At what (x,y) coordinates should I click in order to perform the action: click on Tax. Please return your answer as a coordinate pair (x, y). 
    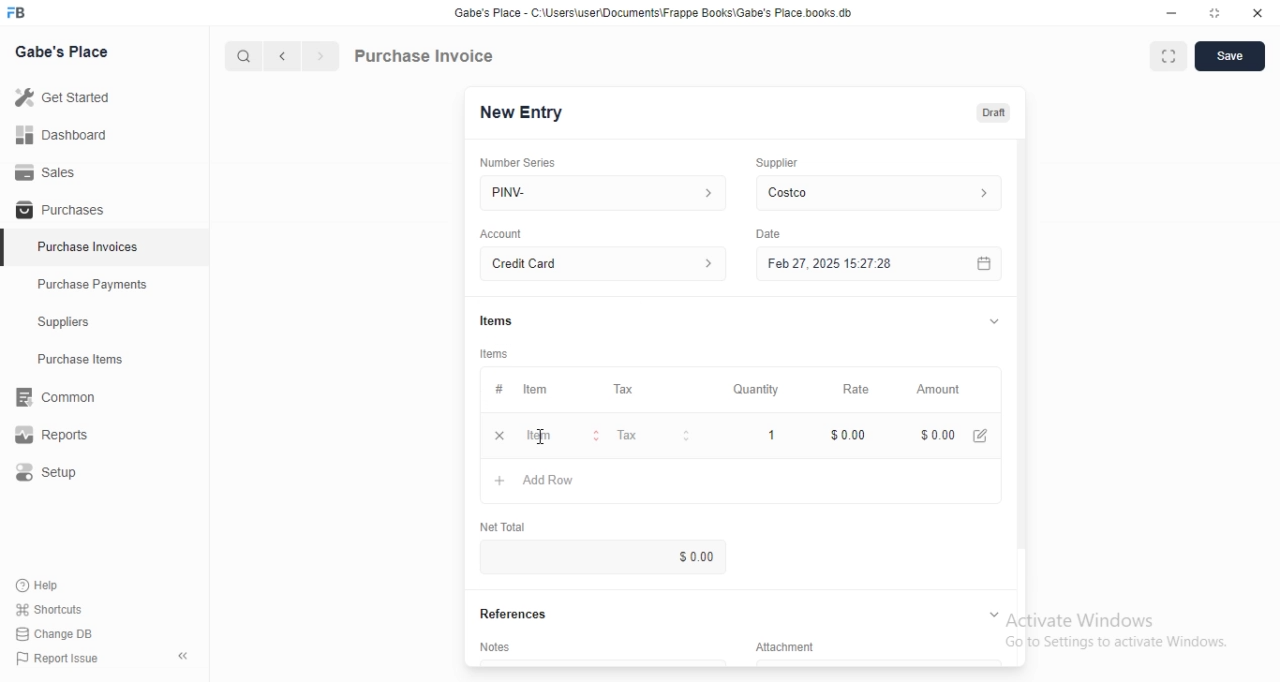
    Looking at the image, I should click on (650, 389).